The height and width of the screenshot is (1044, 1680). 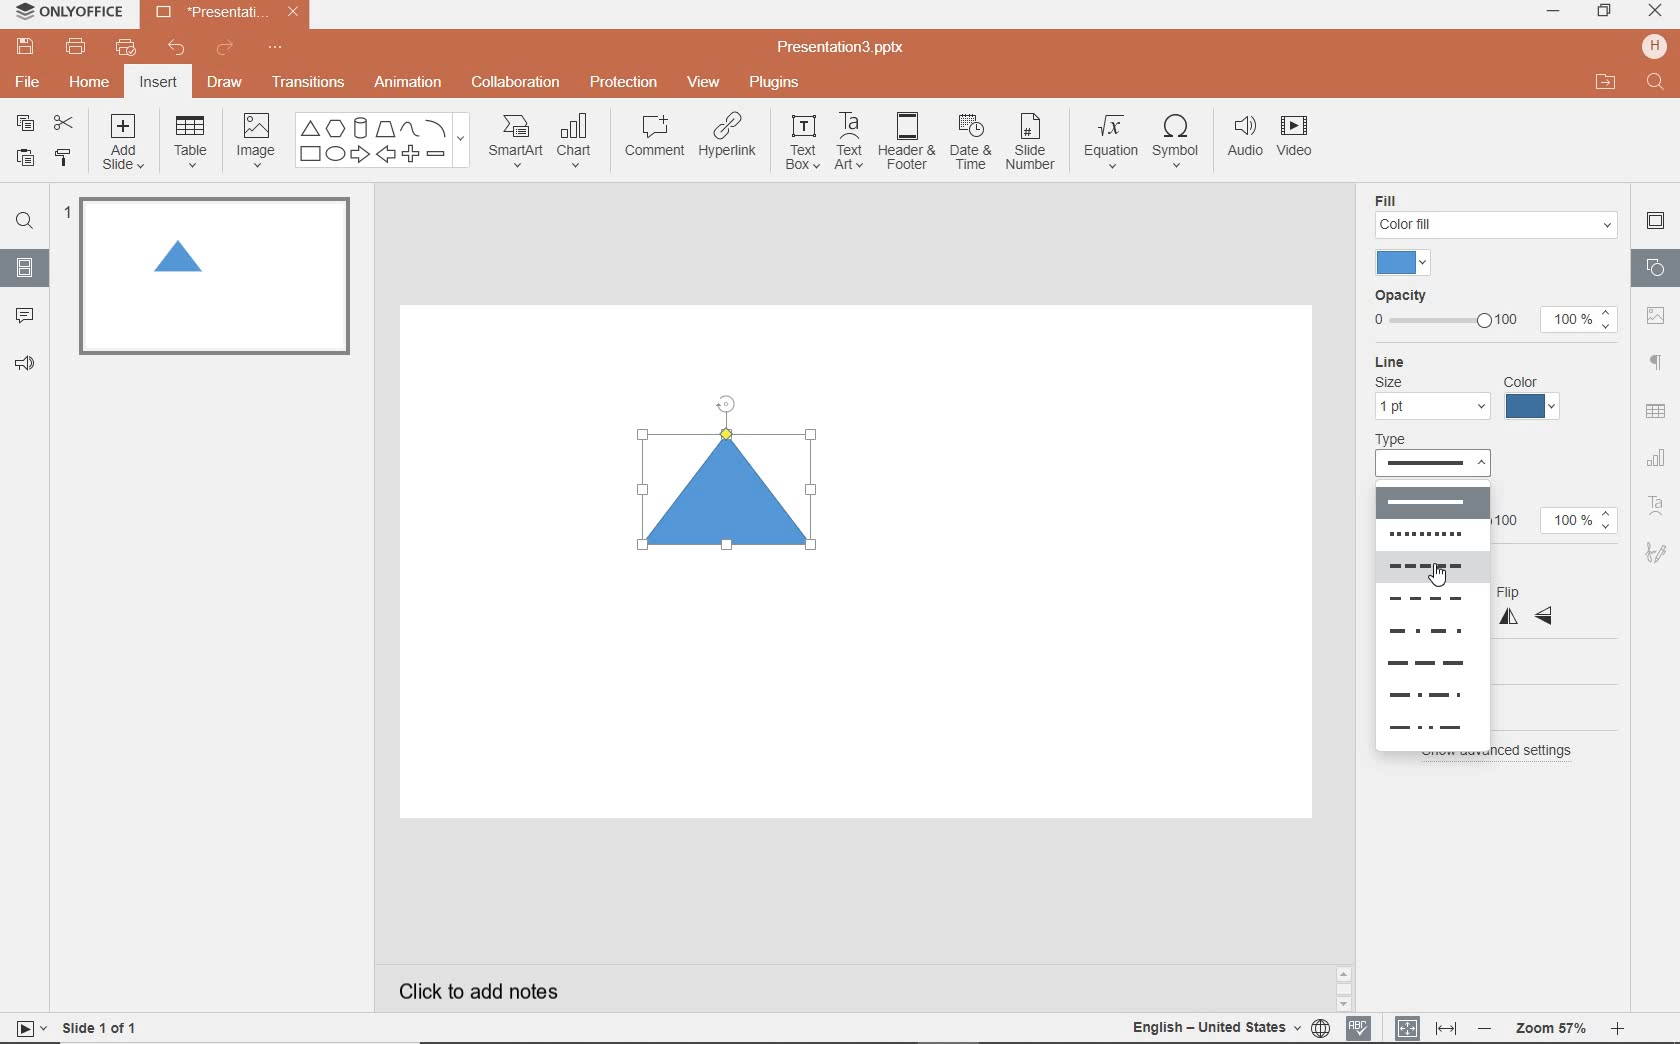 What do you see at coordinates (1488, 1030) in the screenshot?
I see `zoom out` at bounding box center [1488, 1030].